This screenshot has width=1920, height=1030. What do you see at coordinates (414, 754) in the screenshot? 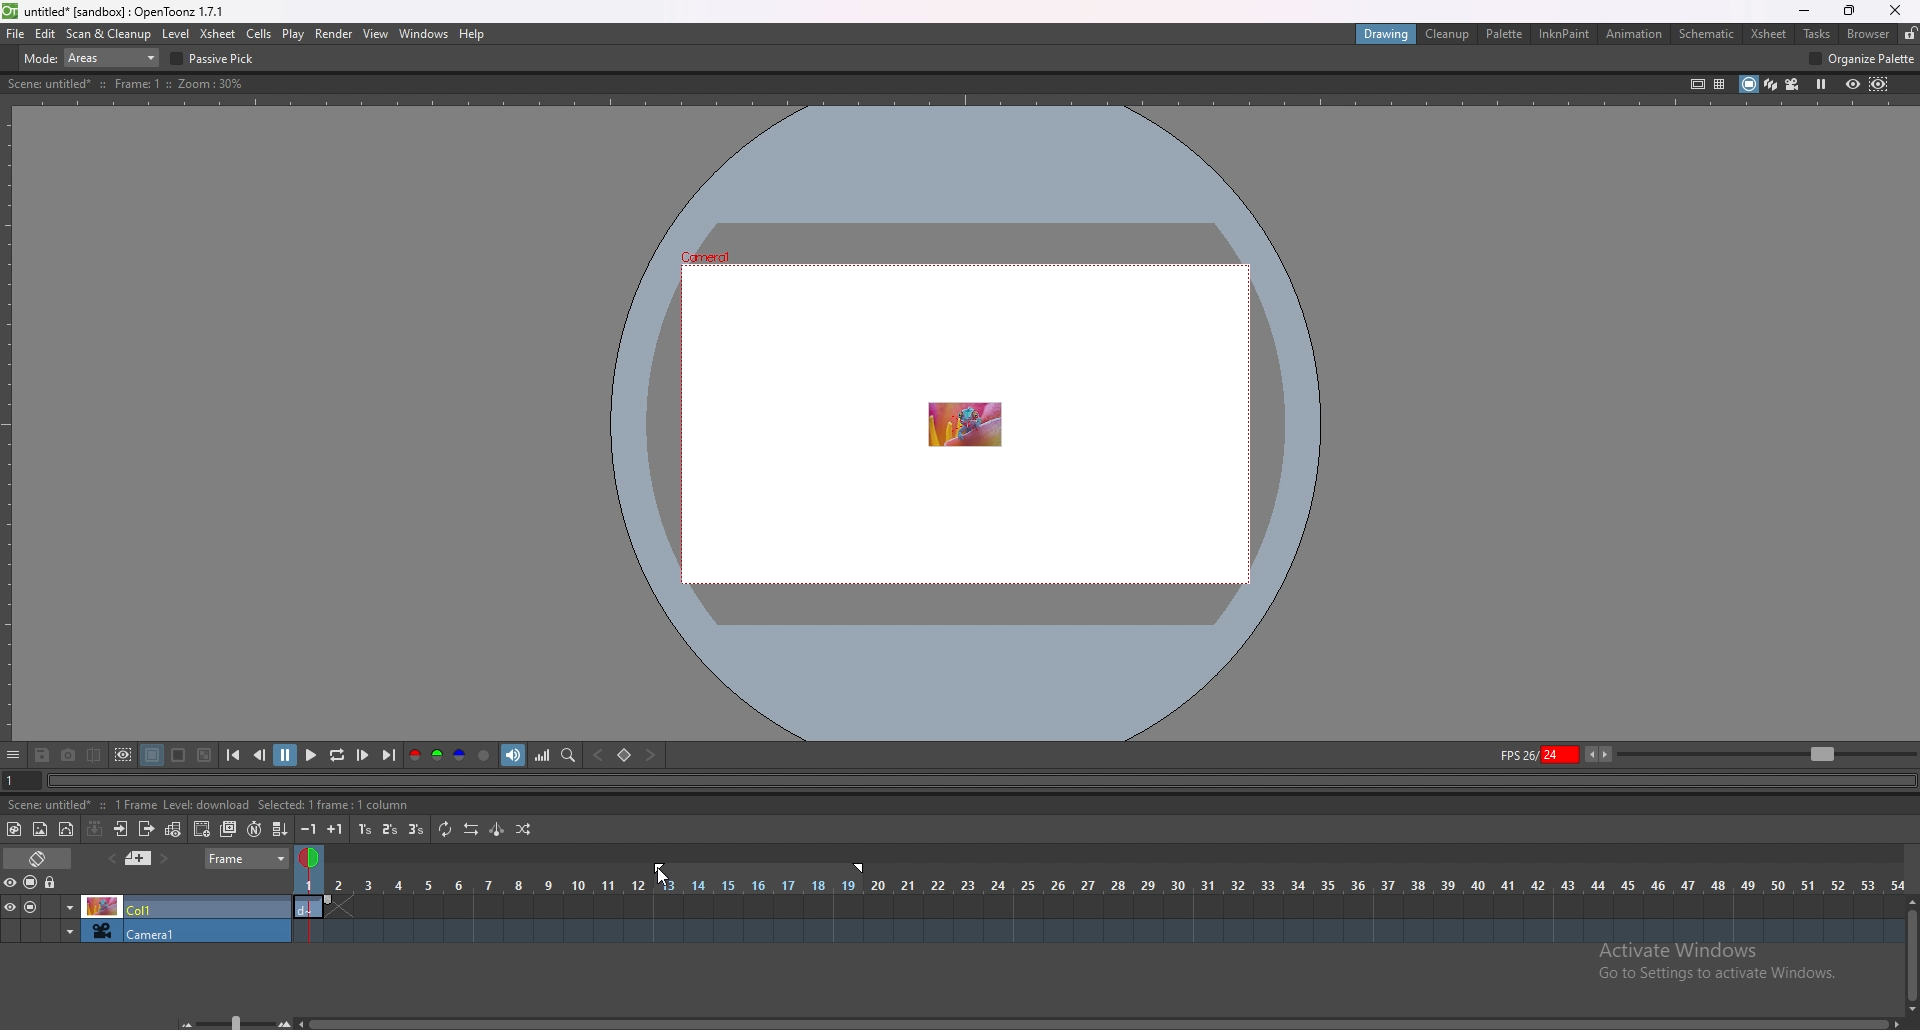
I see `red channel` at bounding box center [414, 754].